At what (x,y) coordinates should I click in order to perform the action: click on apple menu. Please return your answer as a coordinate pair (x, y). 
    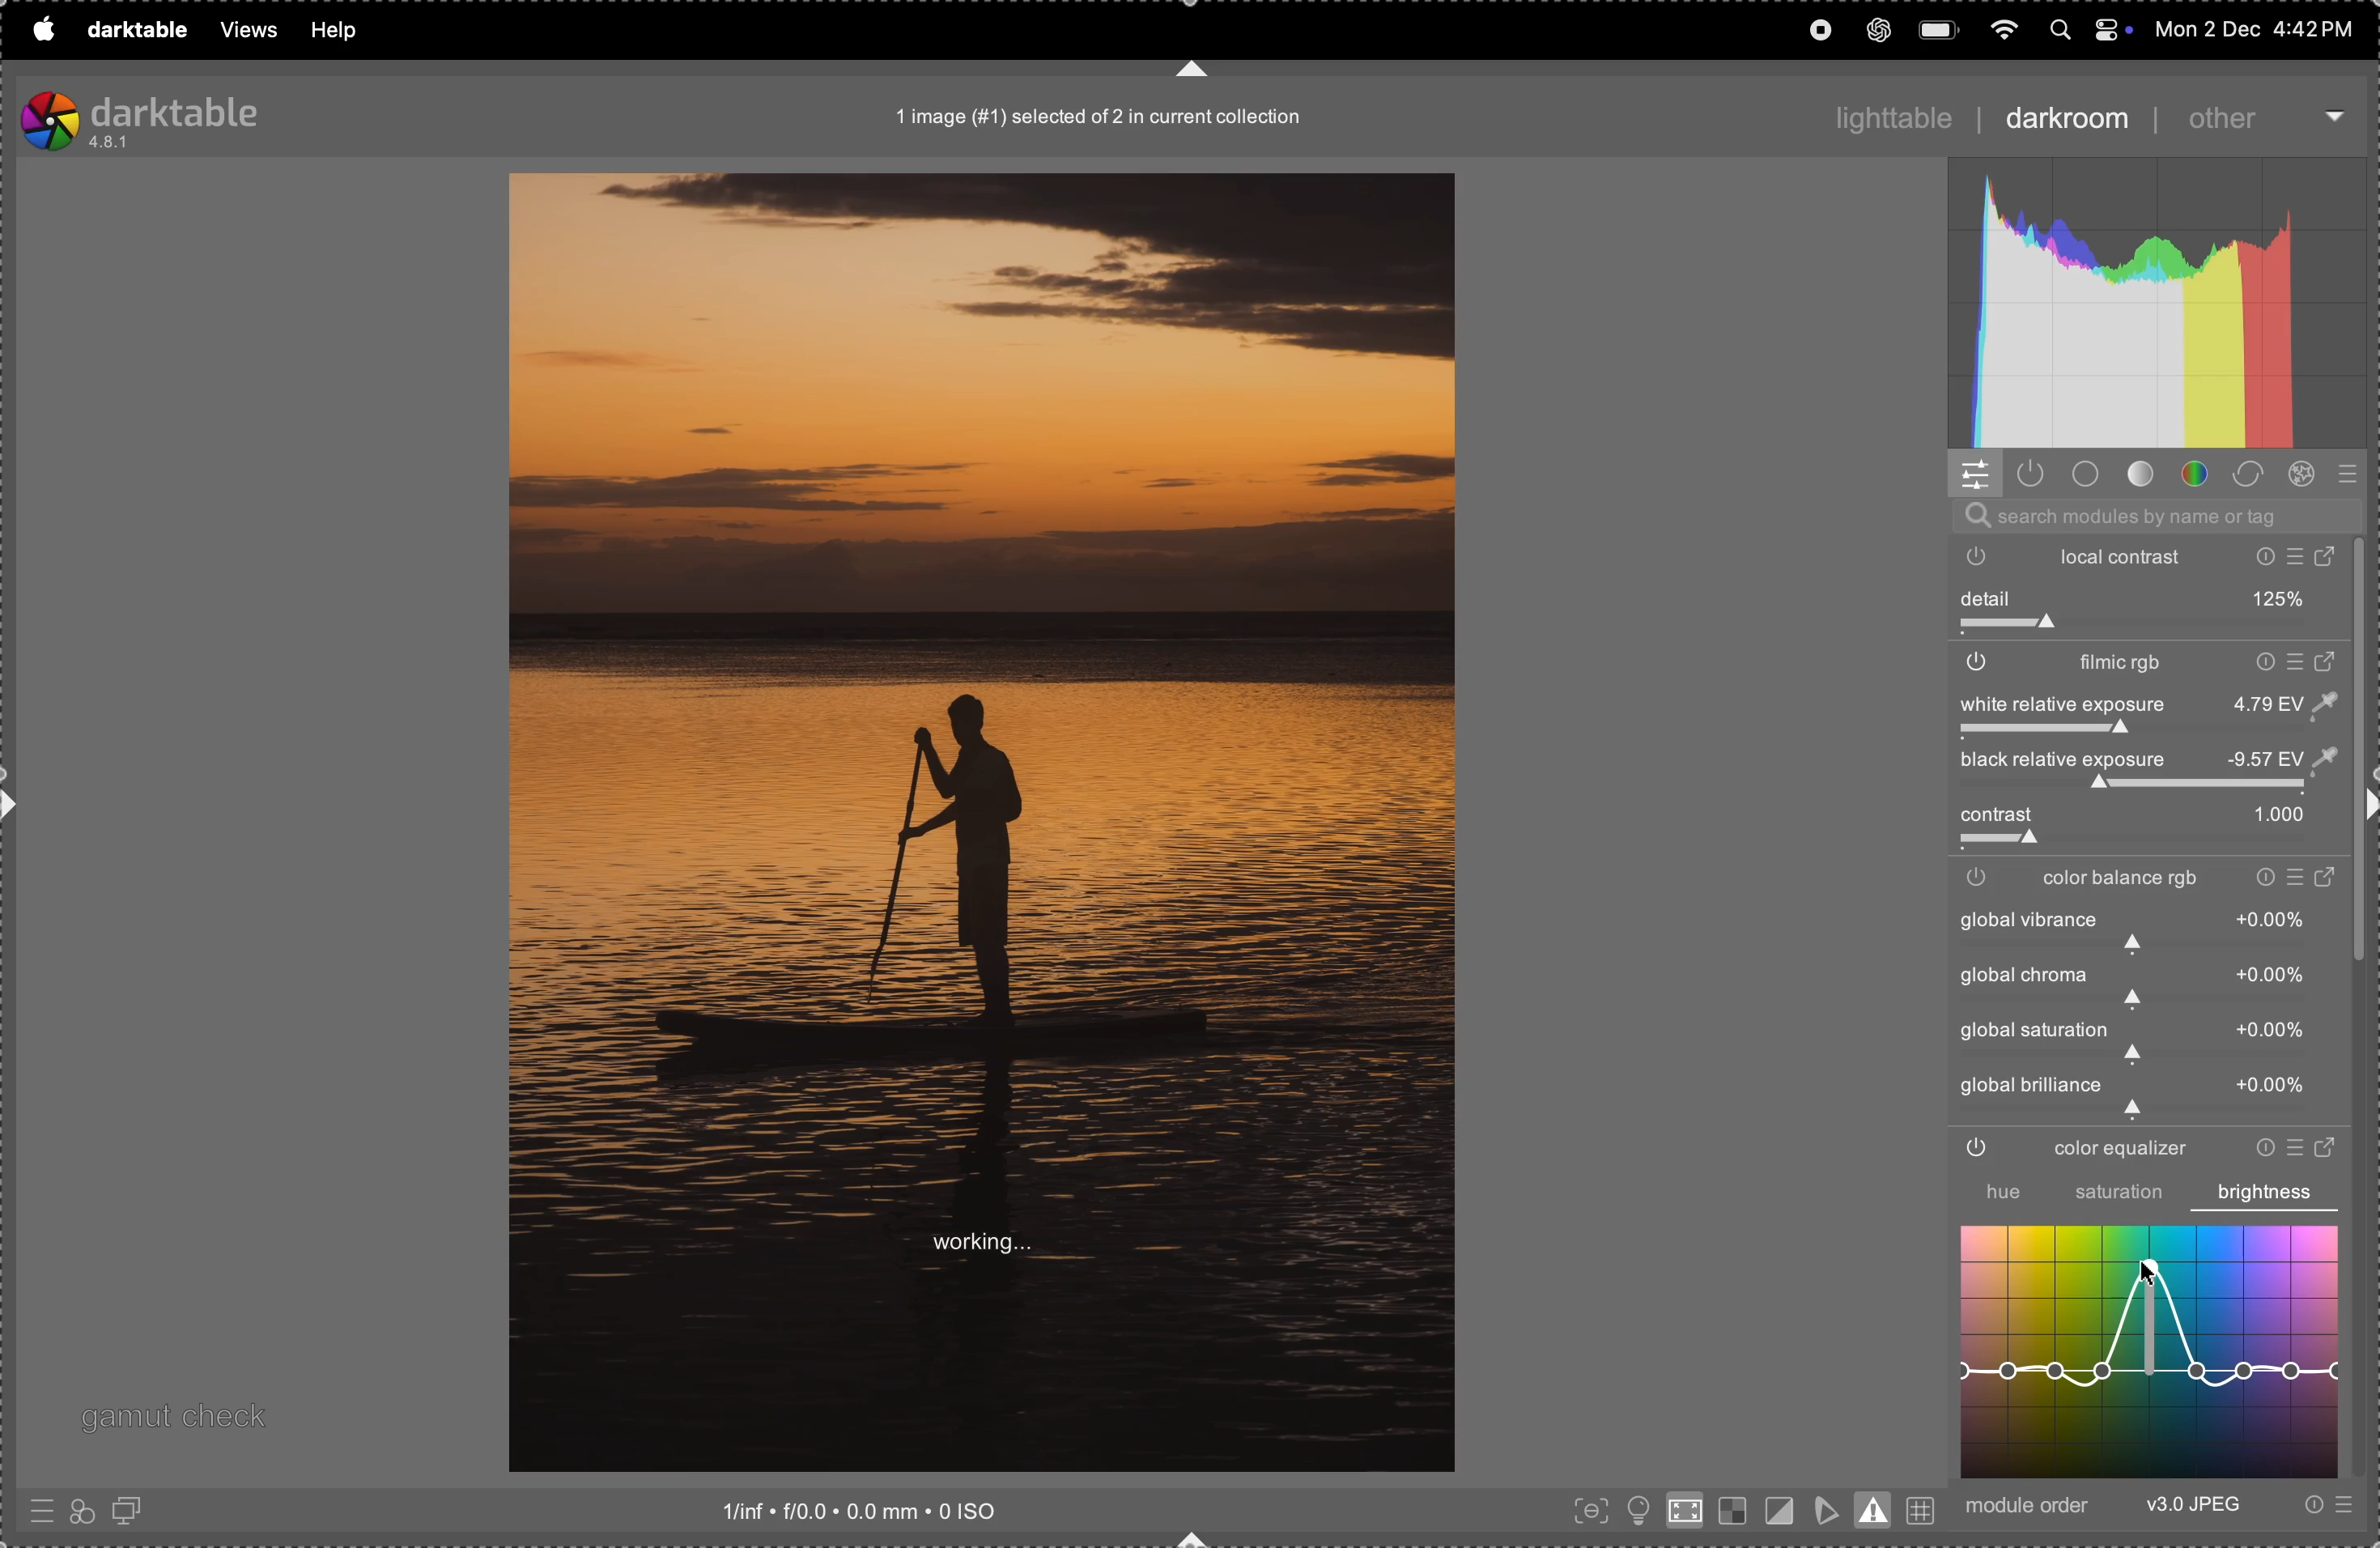
    Looking at the image, I should click on (41, 29).